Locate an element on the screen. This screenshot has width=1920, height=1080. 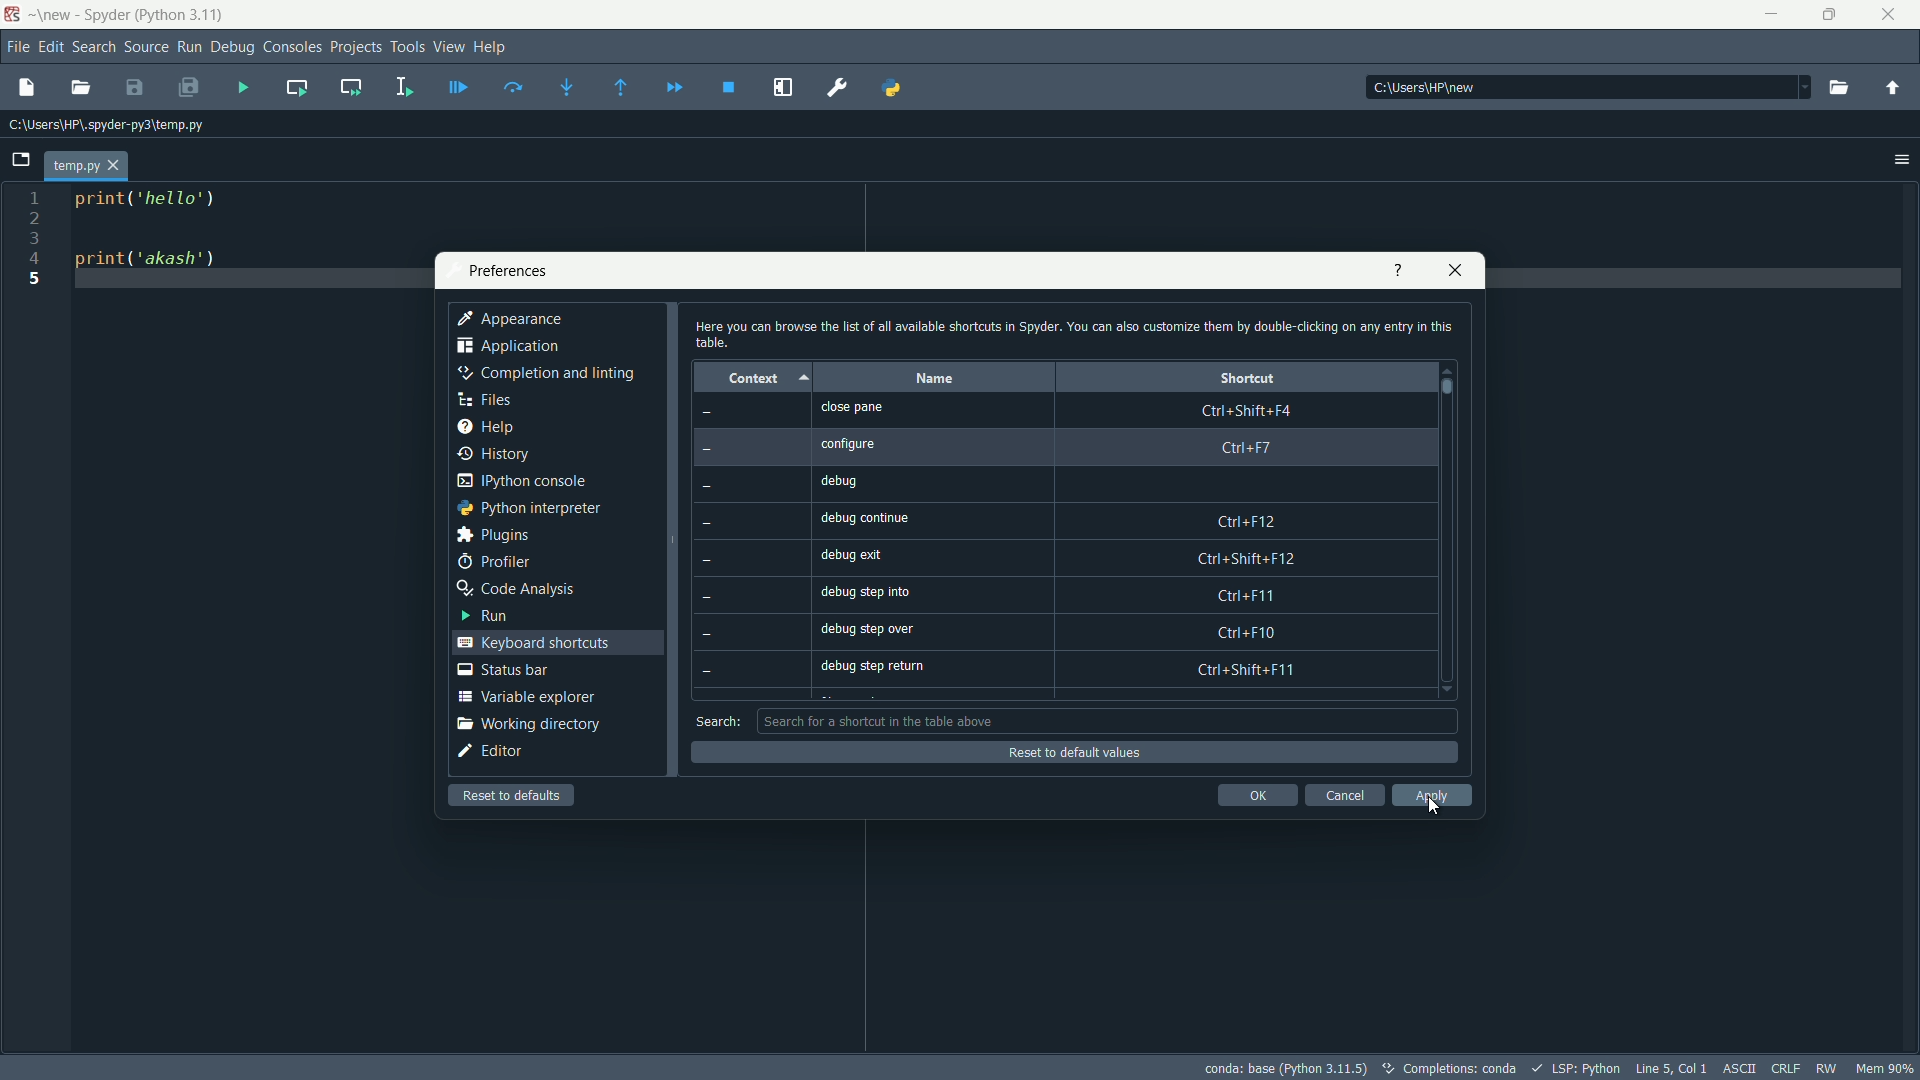
code analysis is located at coordinates (513, 589).